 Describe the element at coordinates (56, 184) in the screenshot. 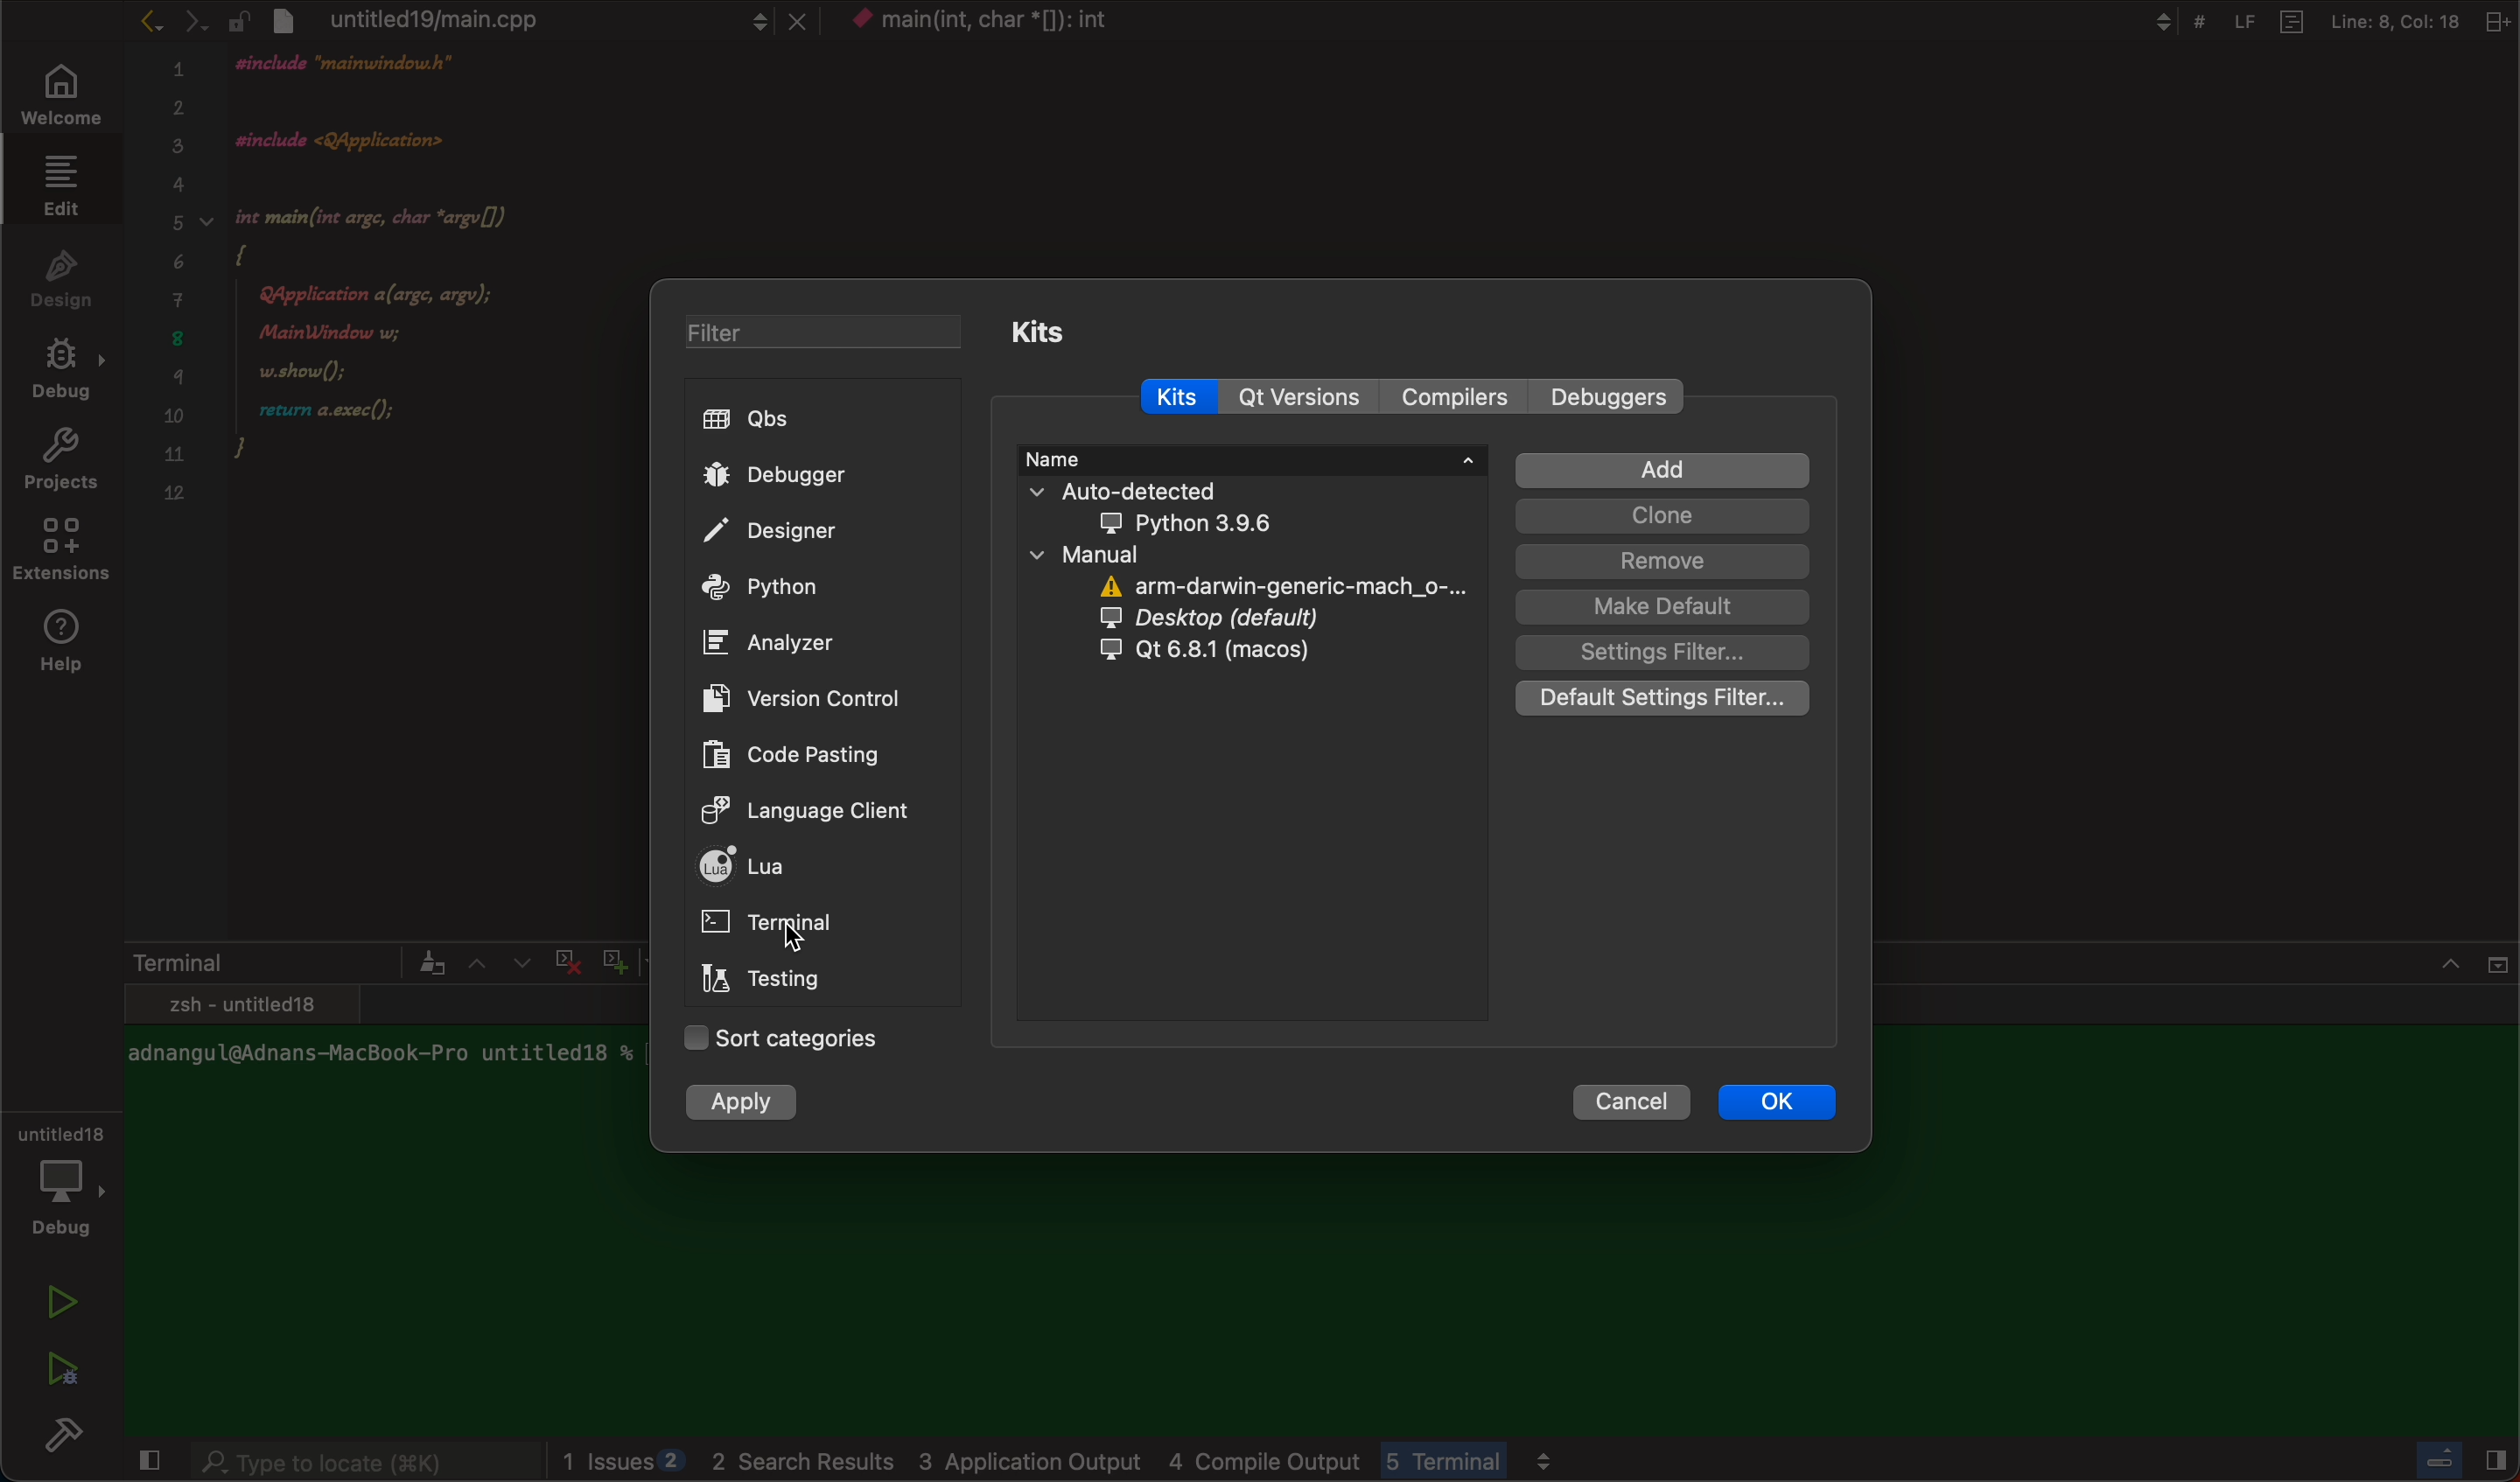

I see `edit` at that location.